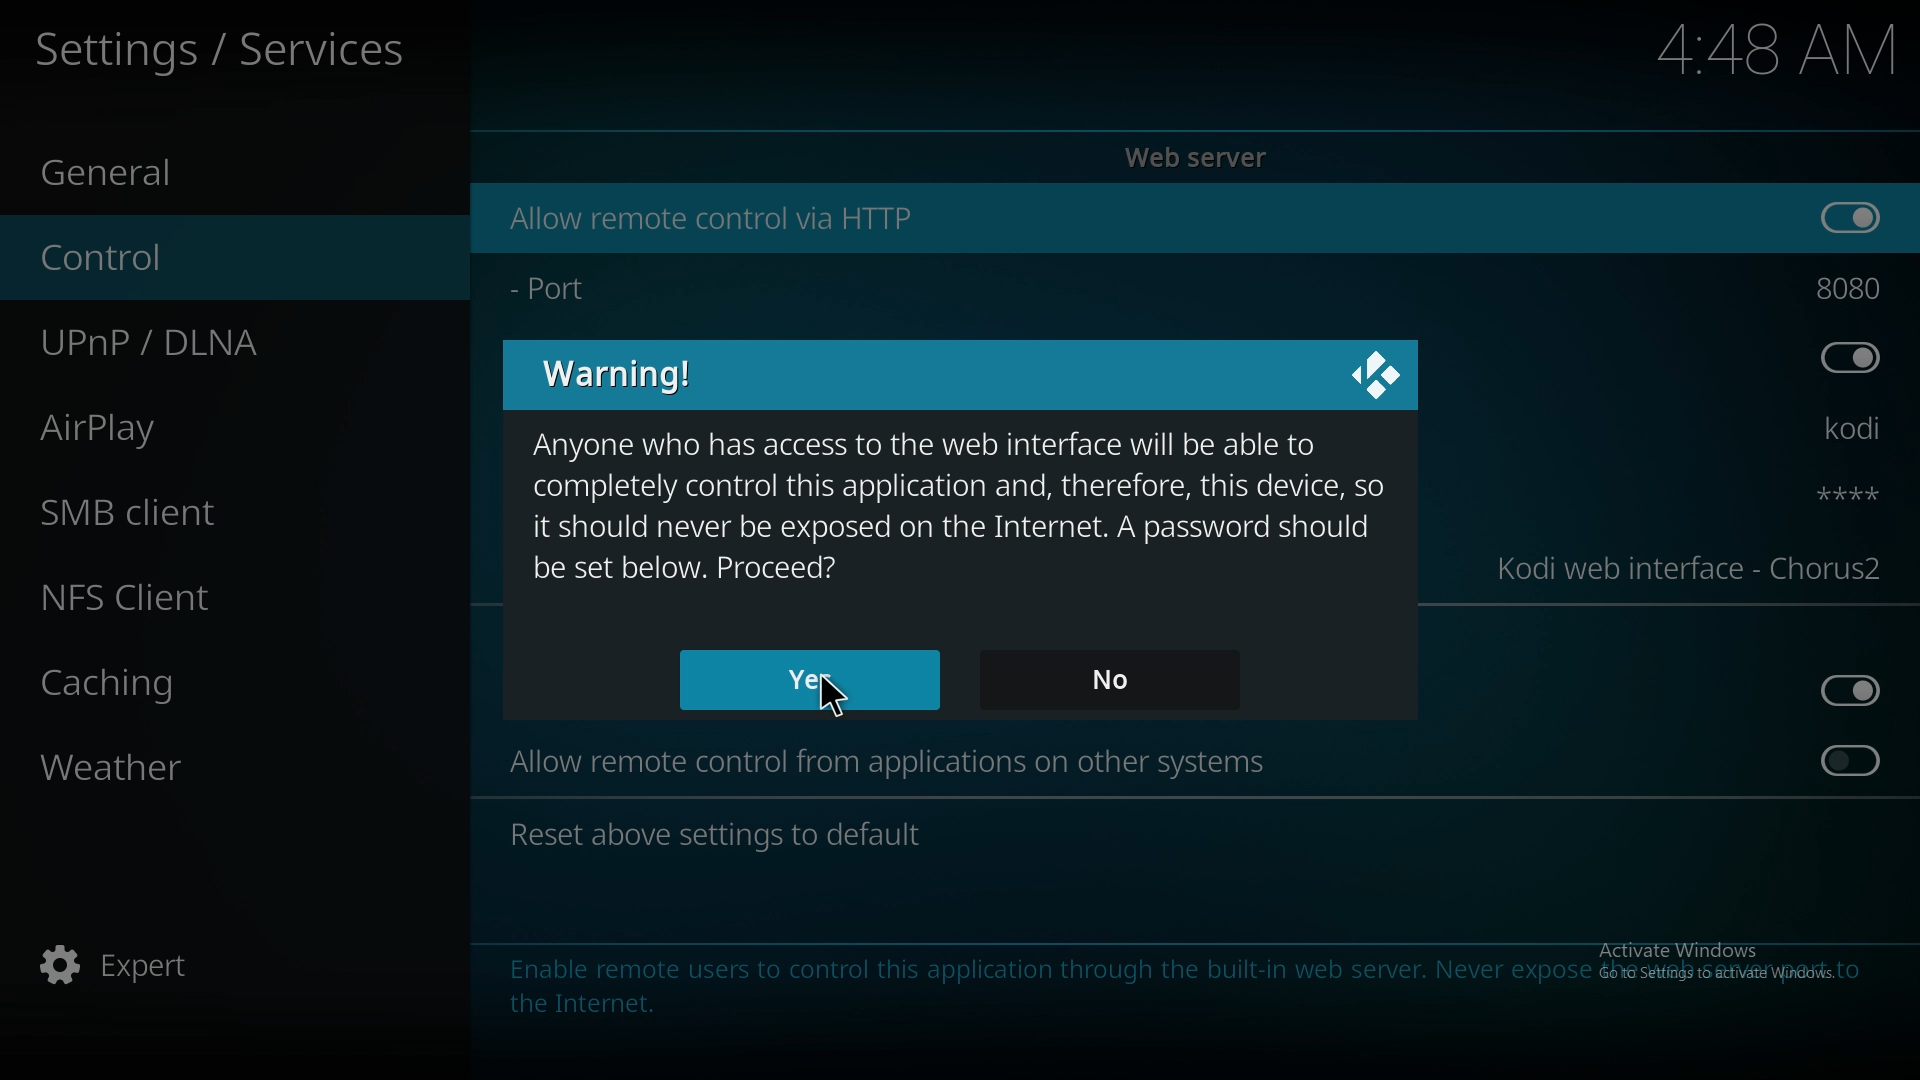 Image resolution: width=1920 pixels, height=1080 pixels. What do you see at coordinates (1750, 49) in the screenshot?
I see `` at bounding box center [1750, 49].